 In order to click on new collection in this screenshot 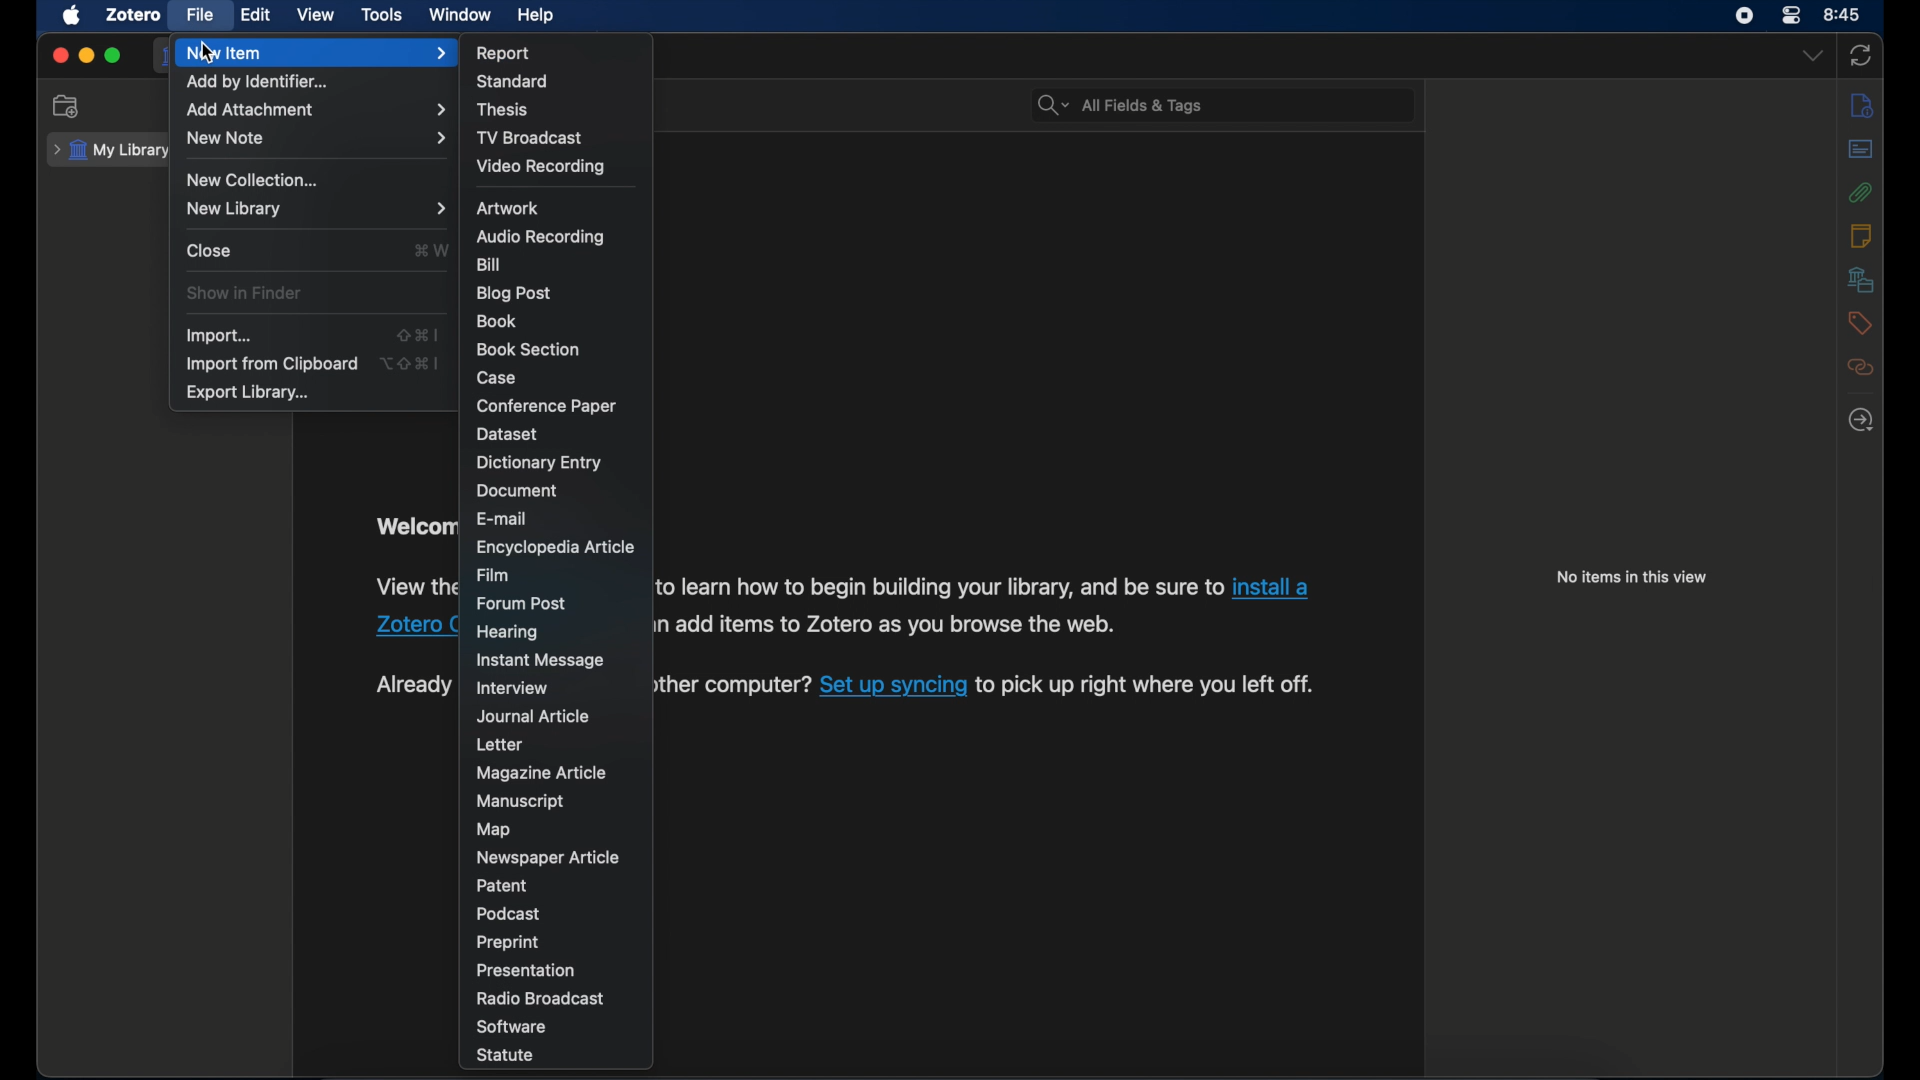, I will do `click(253, 180)`.